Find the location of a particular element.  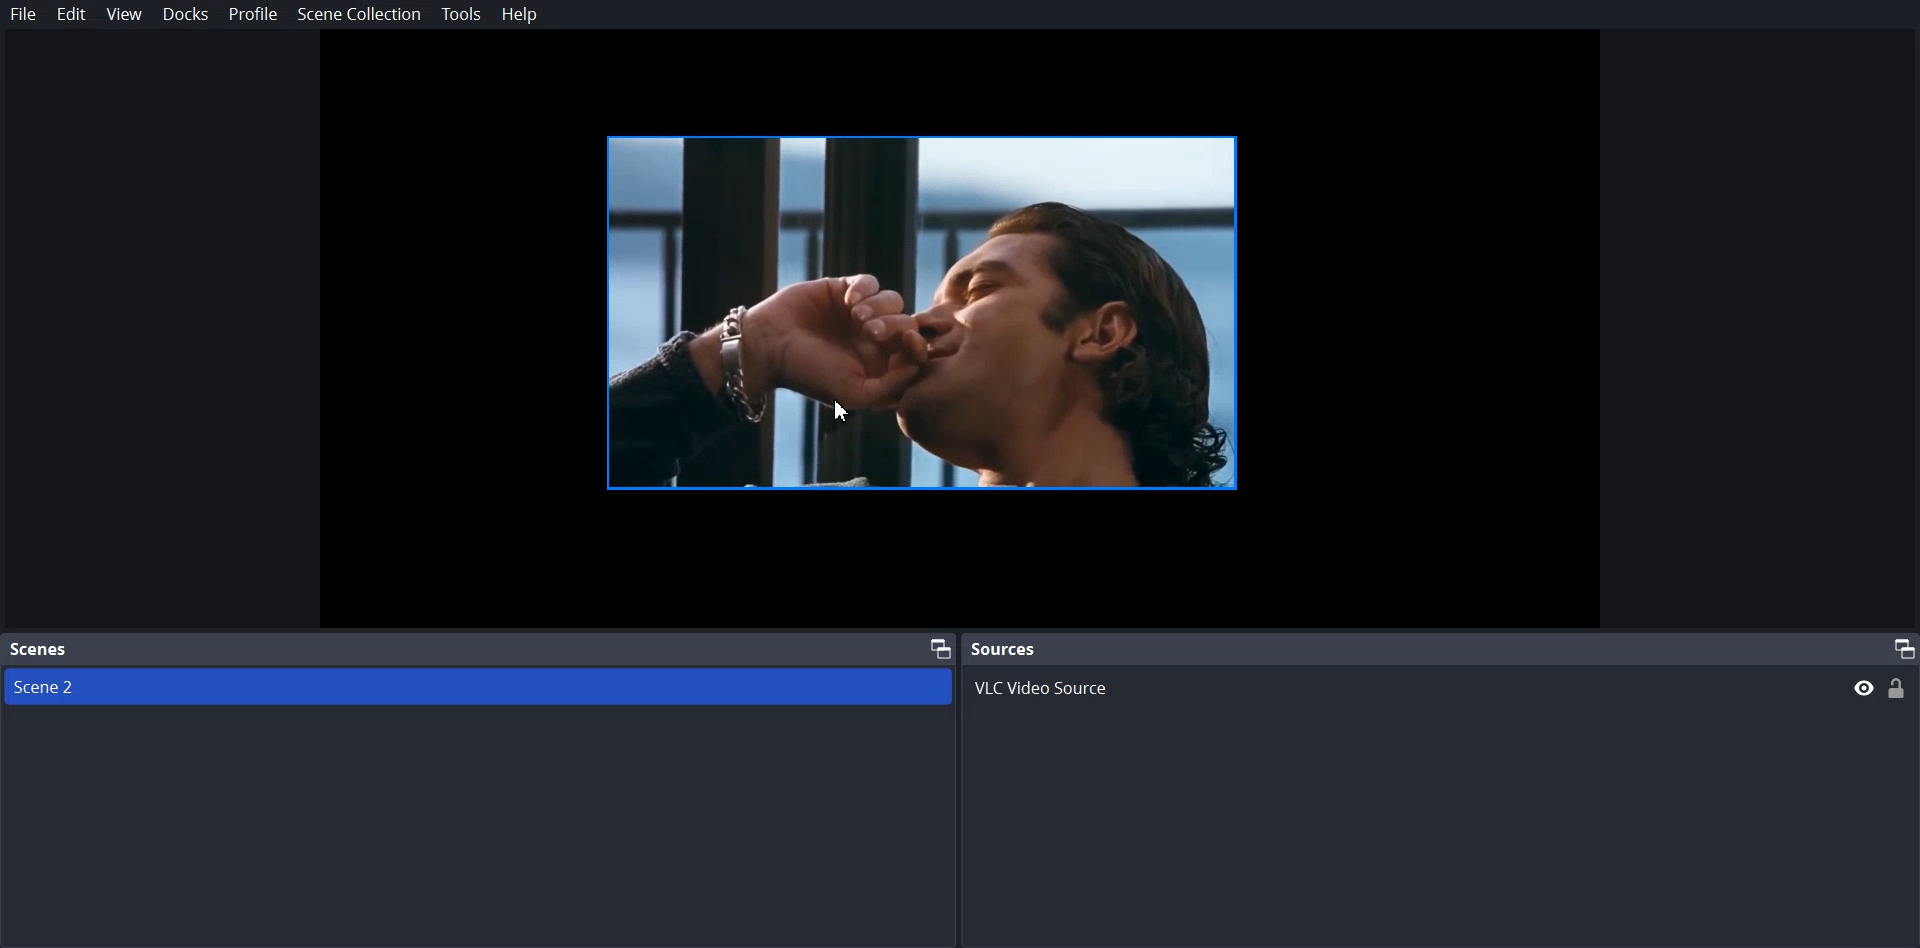

Edit is located at coordinates (70, 15).